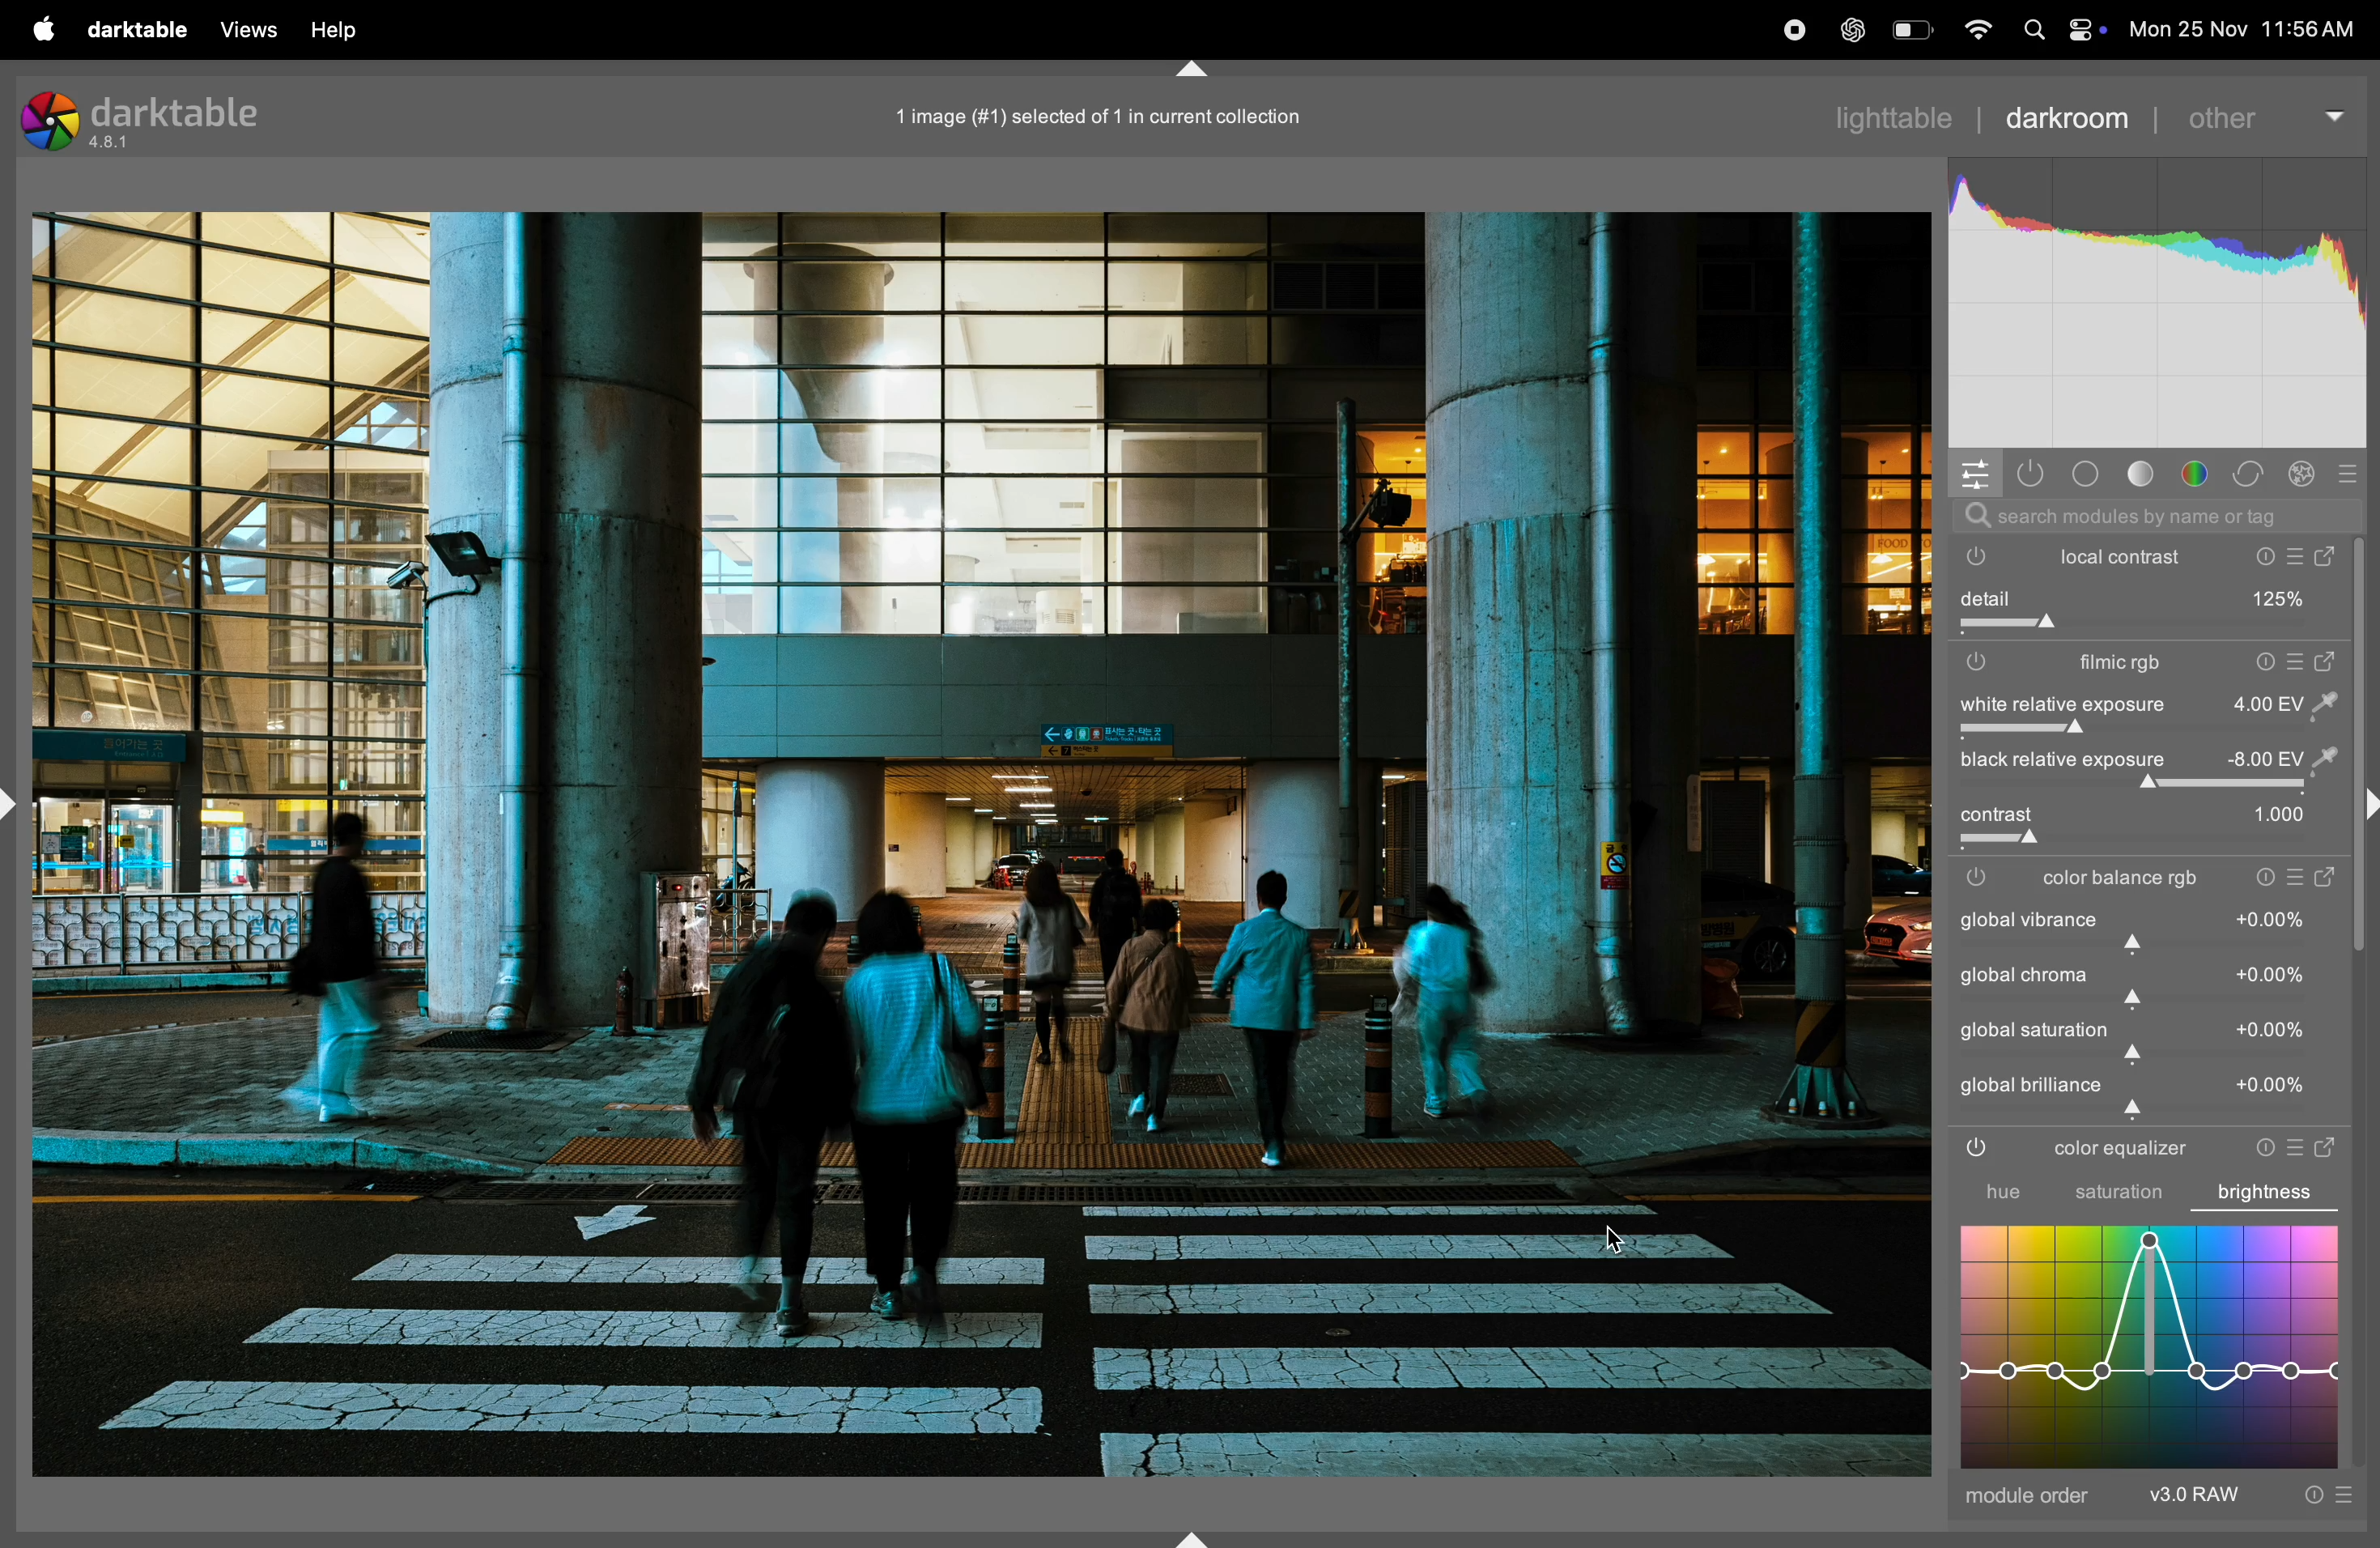 Image resolution: width=2380 pixels, height=1548 pixels. Describe the element at coordinates (2116, 1150) in the screenshot. I see `color equalizer` at that location.